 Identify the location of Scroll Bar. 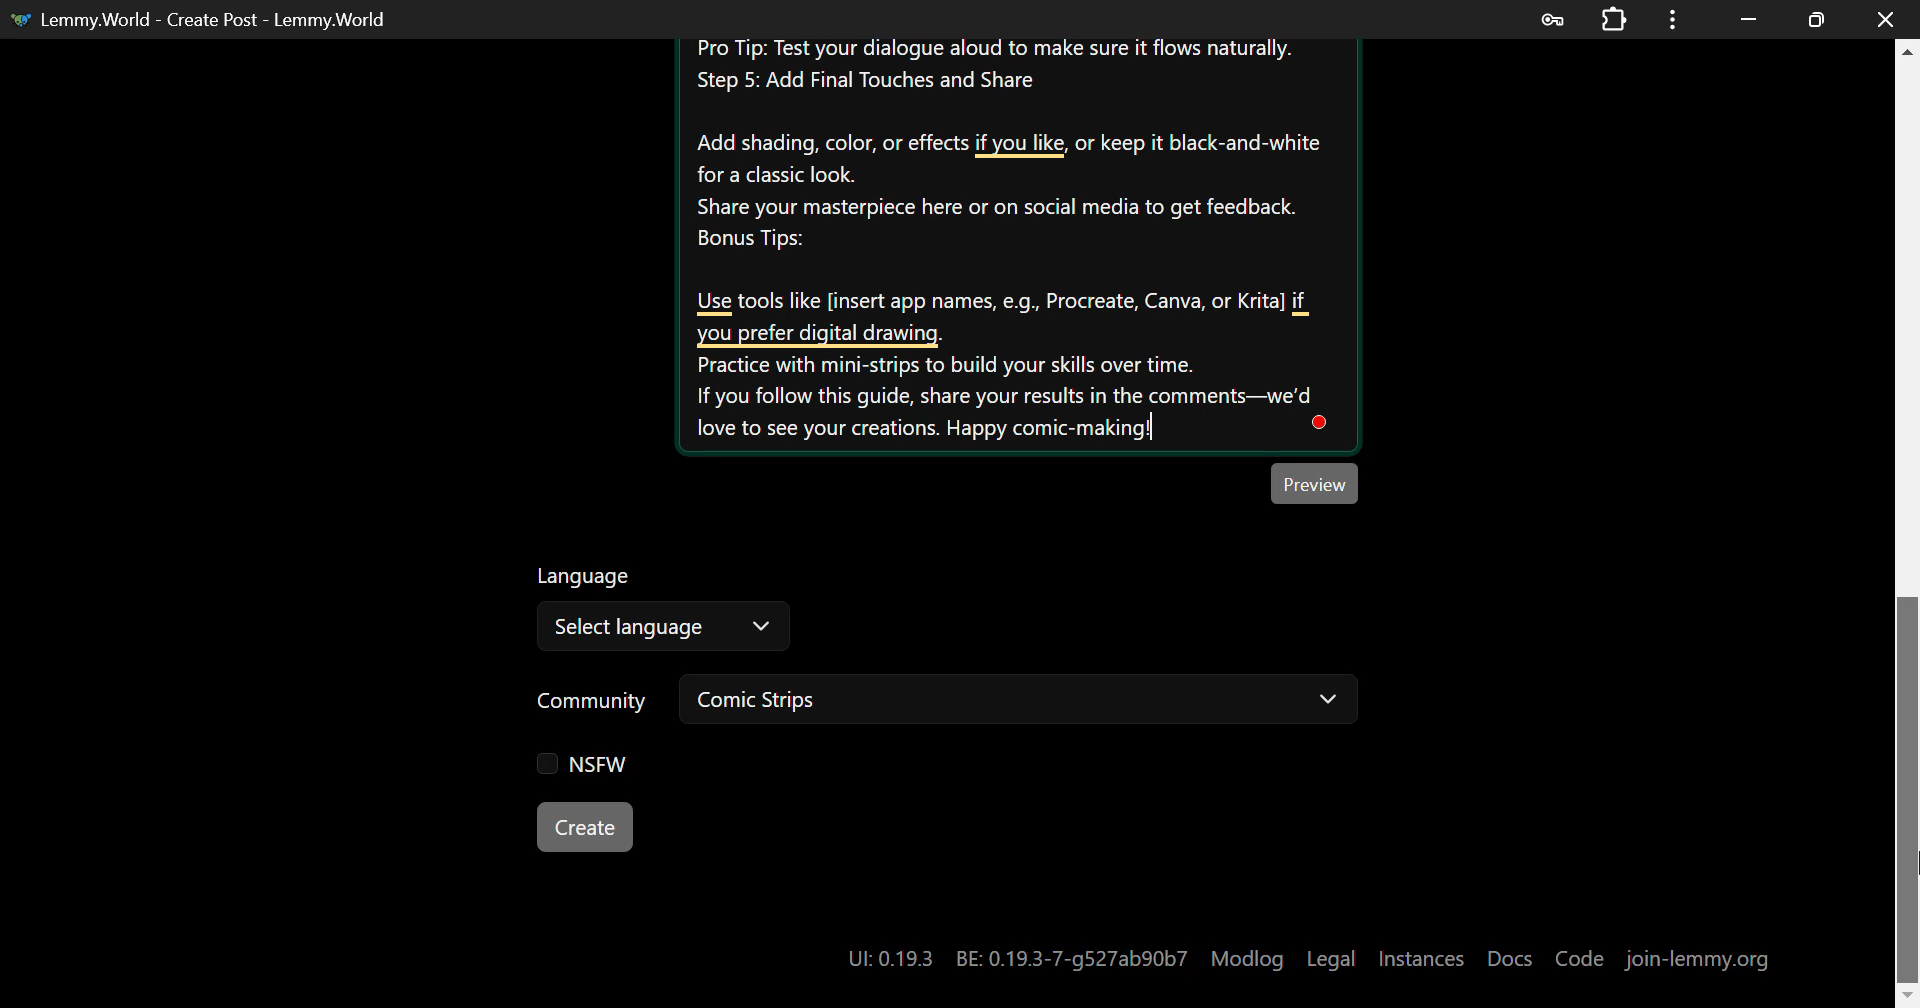
(1908, 519).